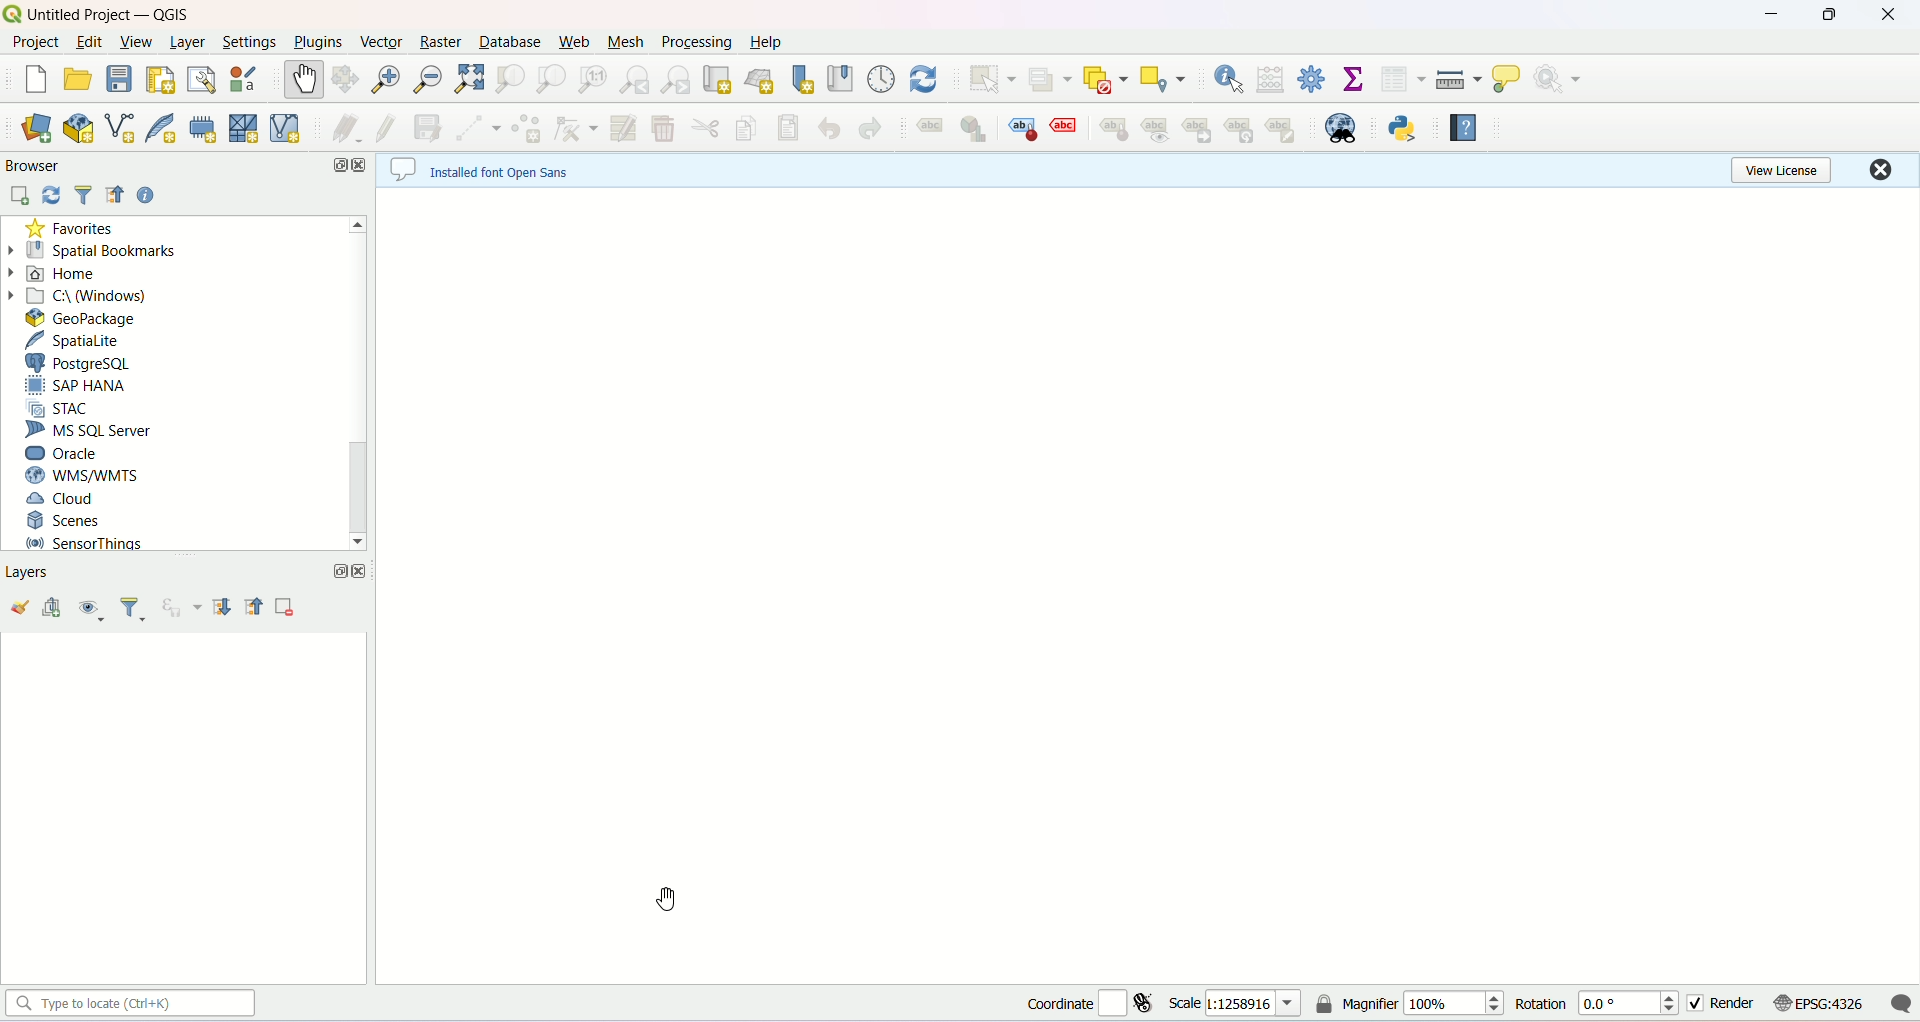  What do you see at coordinates (510, 41) in the screenshot?
I see `database` at bounding box center [510, 41].